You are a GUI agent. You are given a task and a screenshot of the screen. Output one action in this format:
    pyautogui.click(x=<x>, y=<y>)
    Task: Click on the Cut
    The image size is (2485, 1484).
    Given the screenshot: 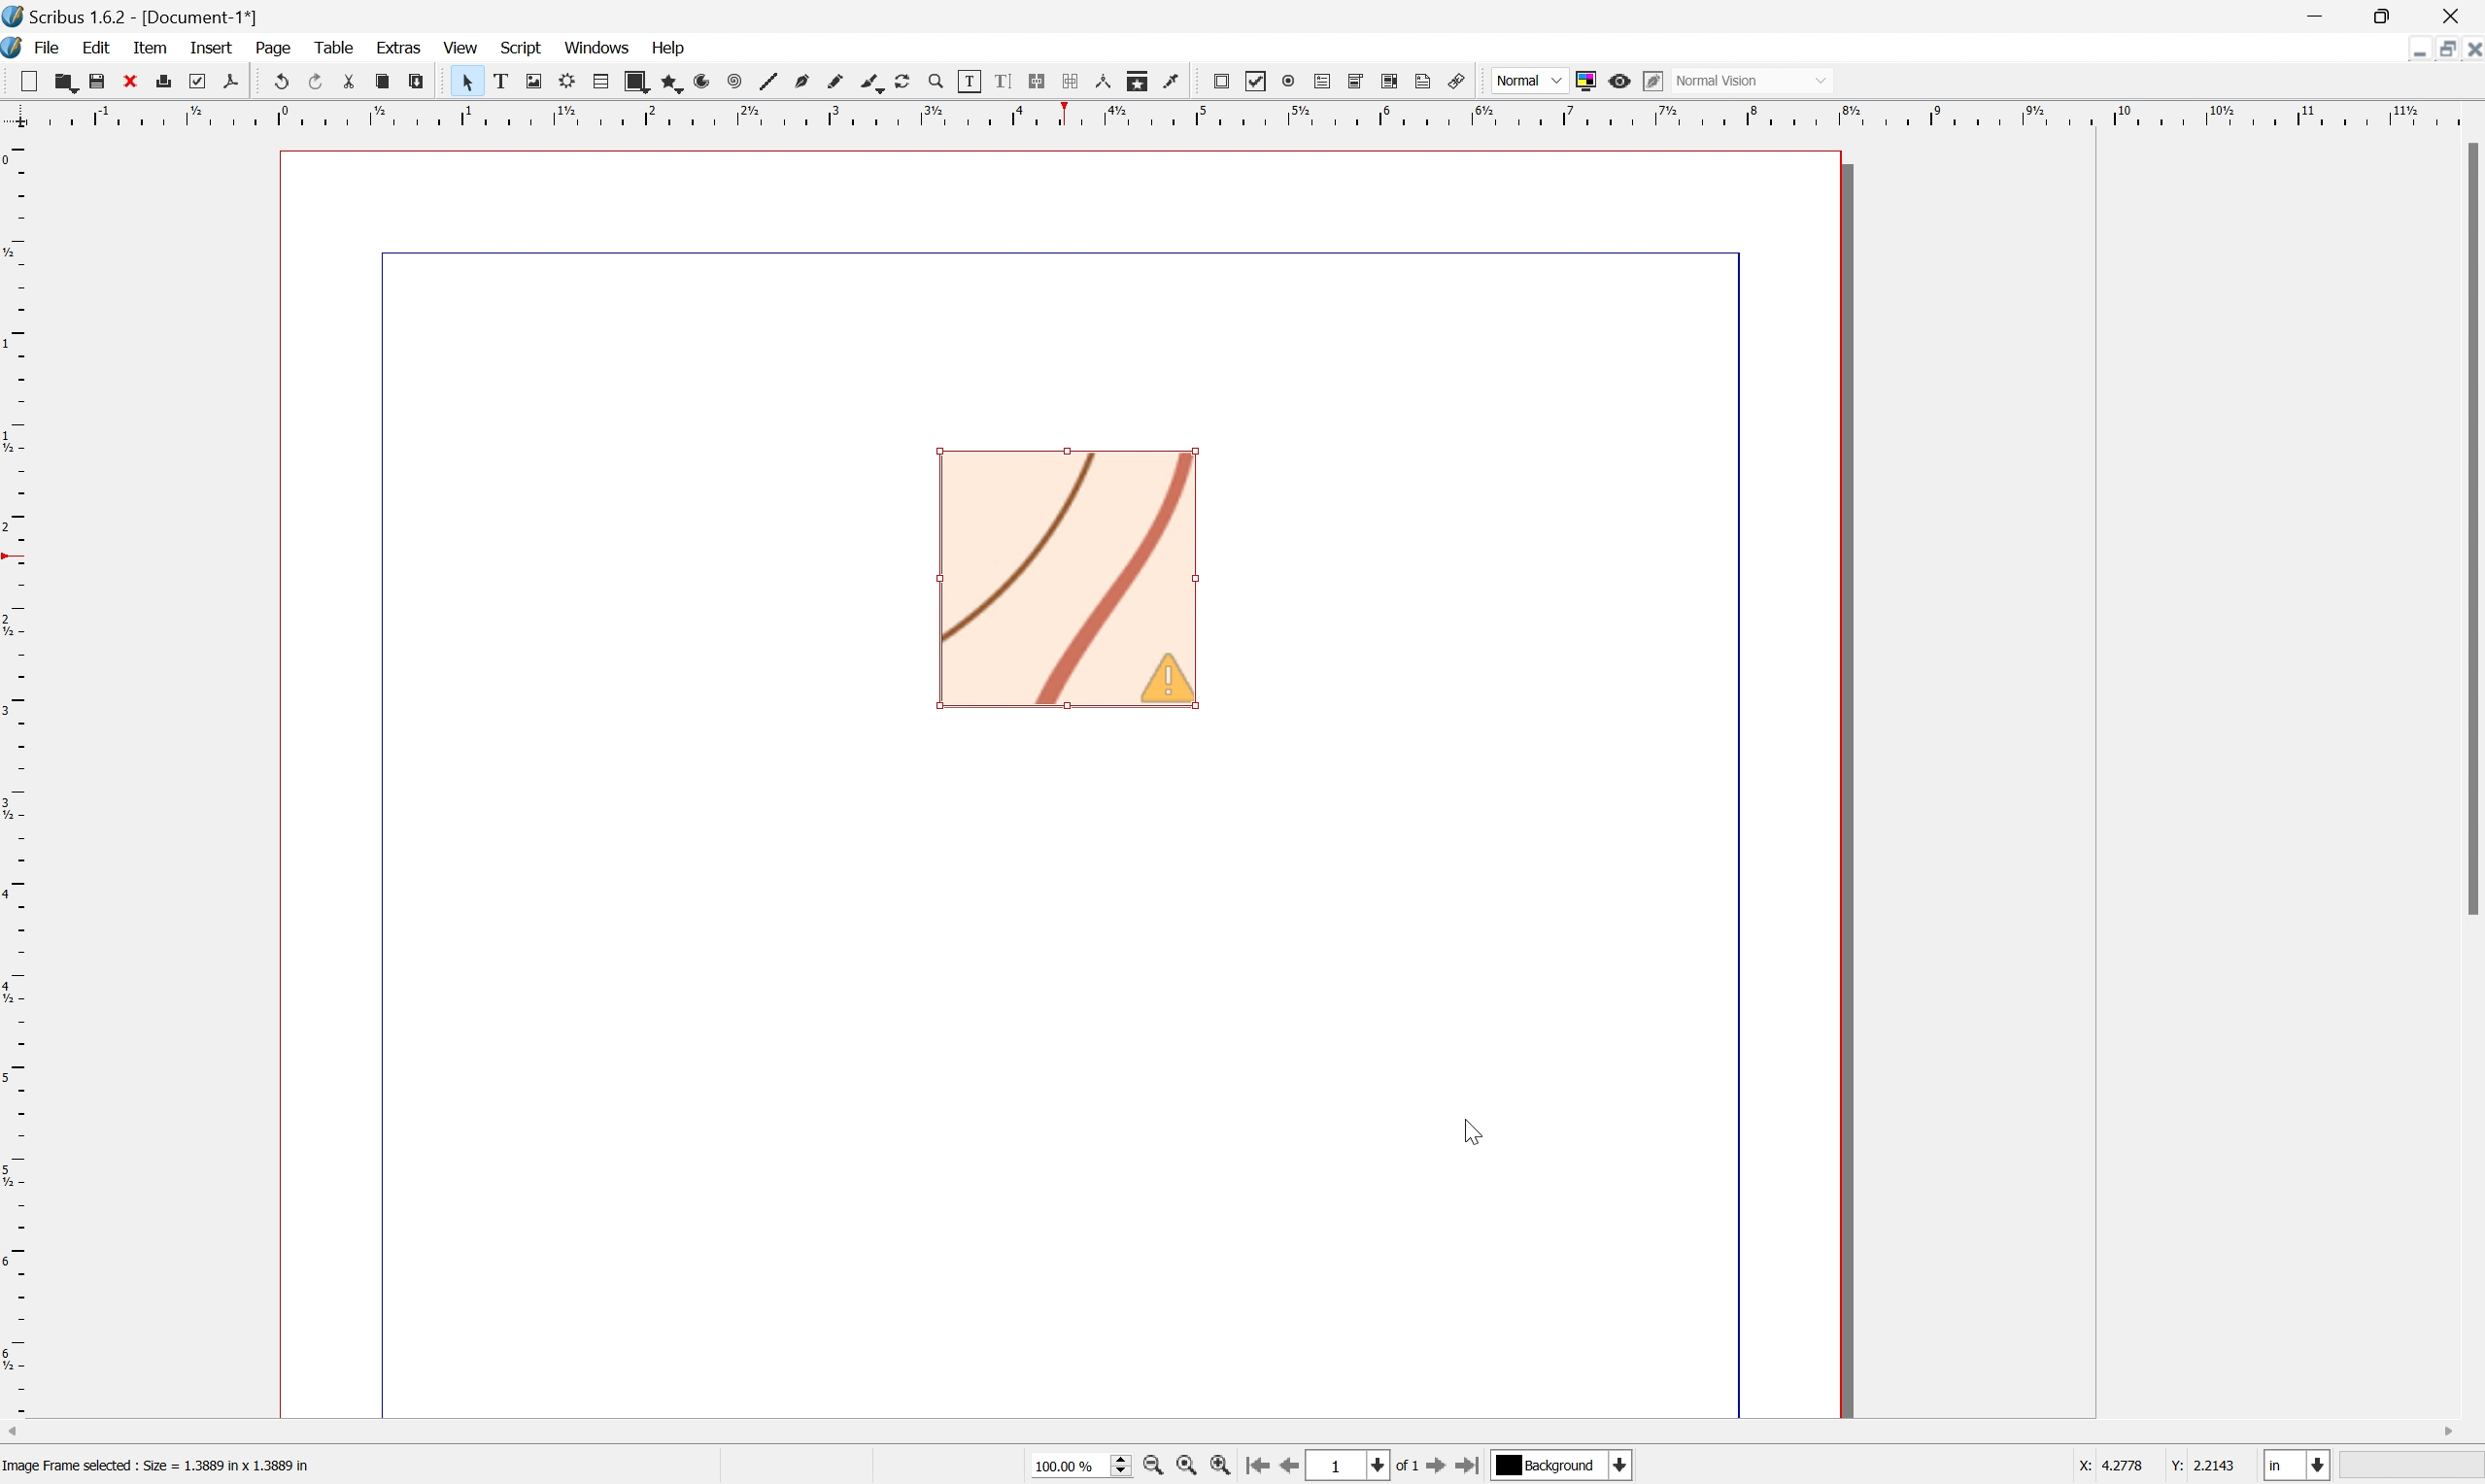 What is the action you would take?
    pyautogui.click(x=348, y=79)
    